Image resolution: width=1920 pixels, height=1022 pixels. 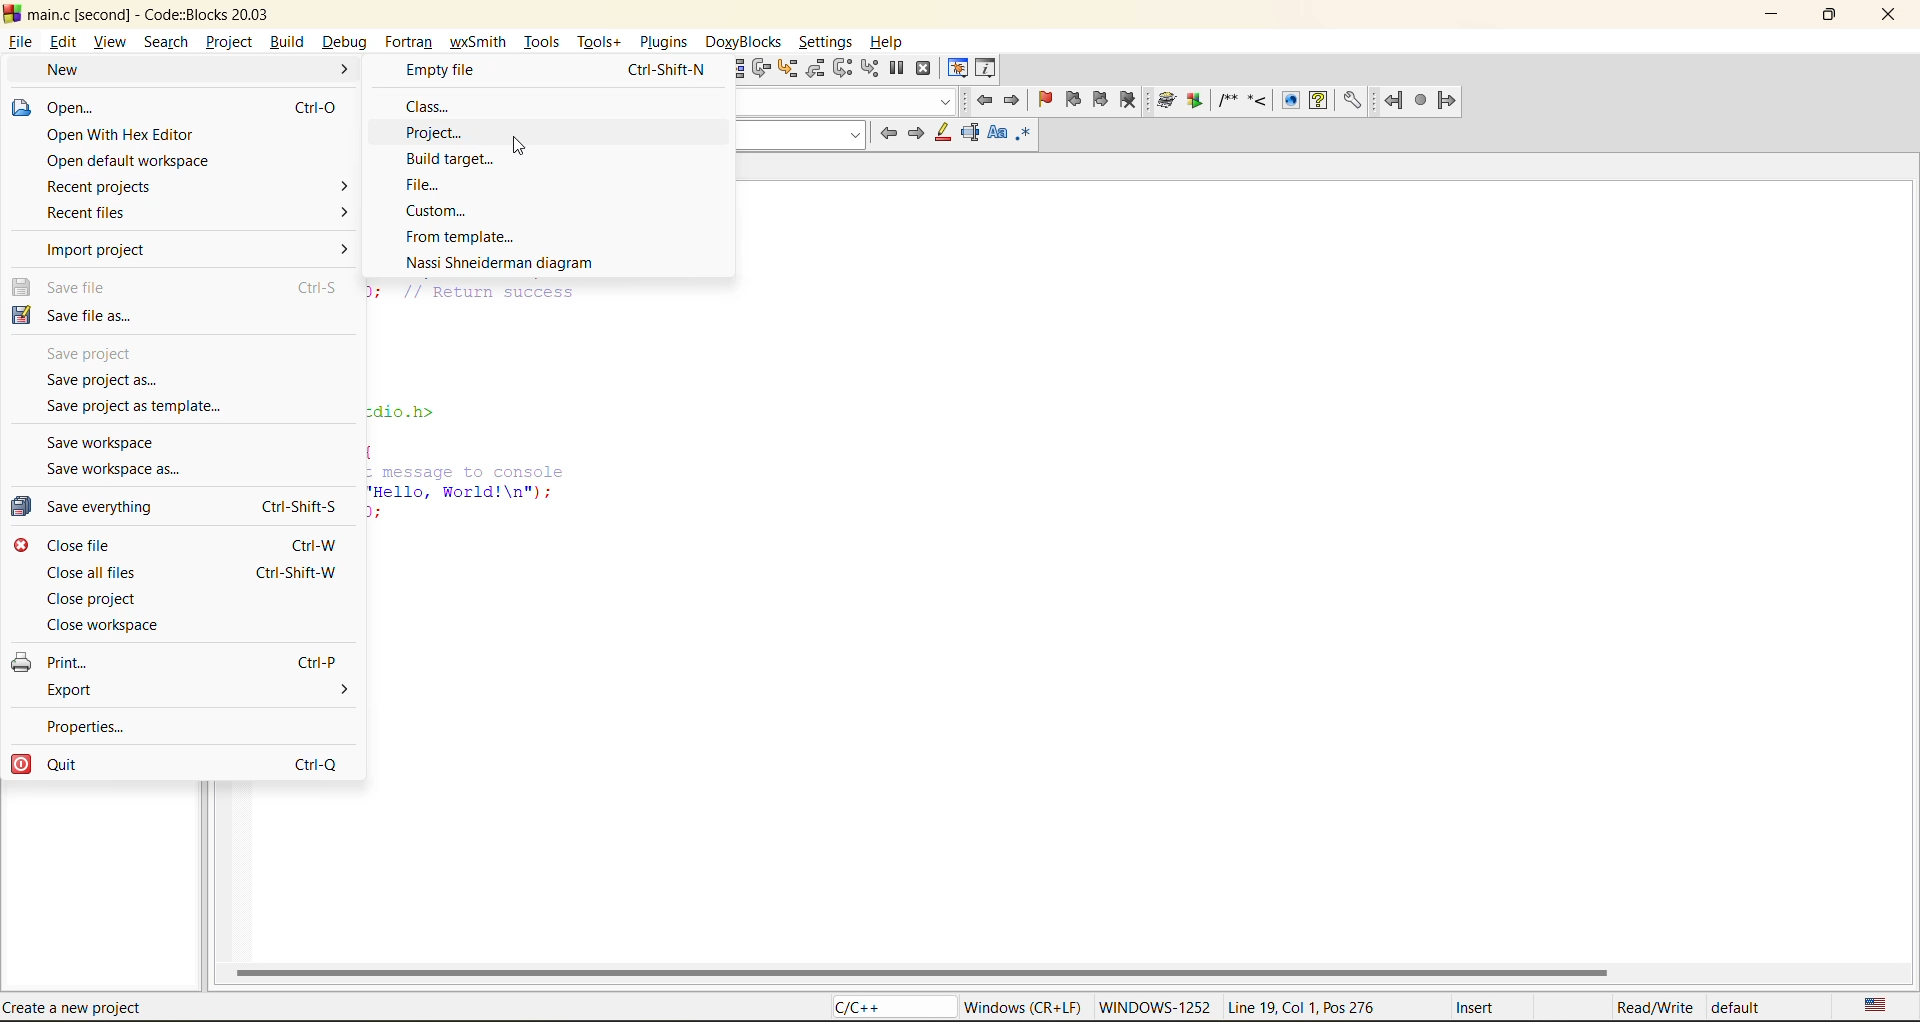 I want to click on tools+, so click(x=598, y=42).